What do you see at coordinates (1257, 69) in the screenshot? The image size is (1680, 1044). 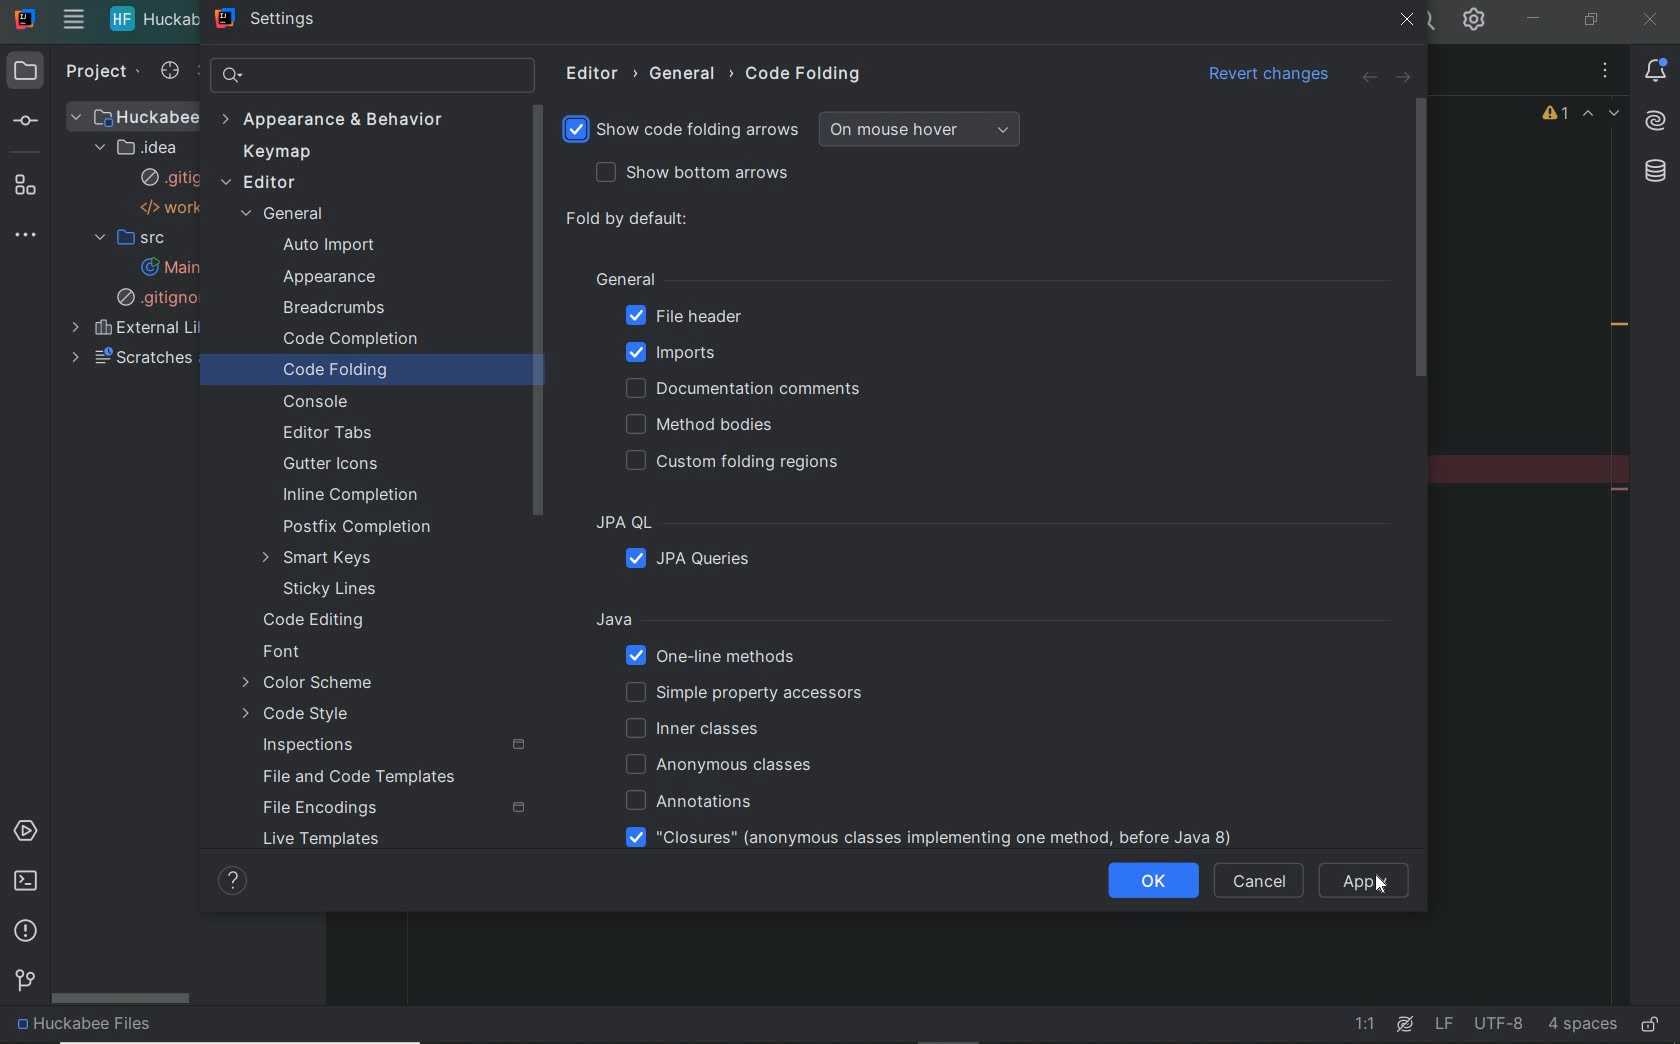 I see `Revert changes` at bounding box center [1257, 69].